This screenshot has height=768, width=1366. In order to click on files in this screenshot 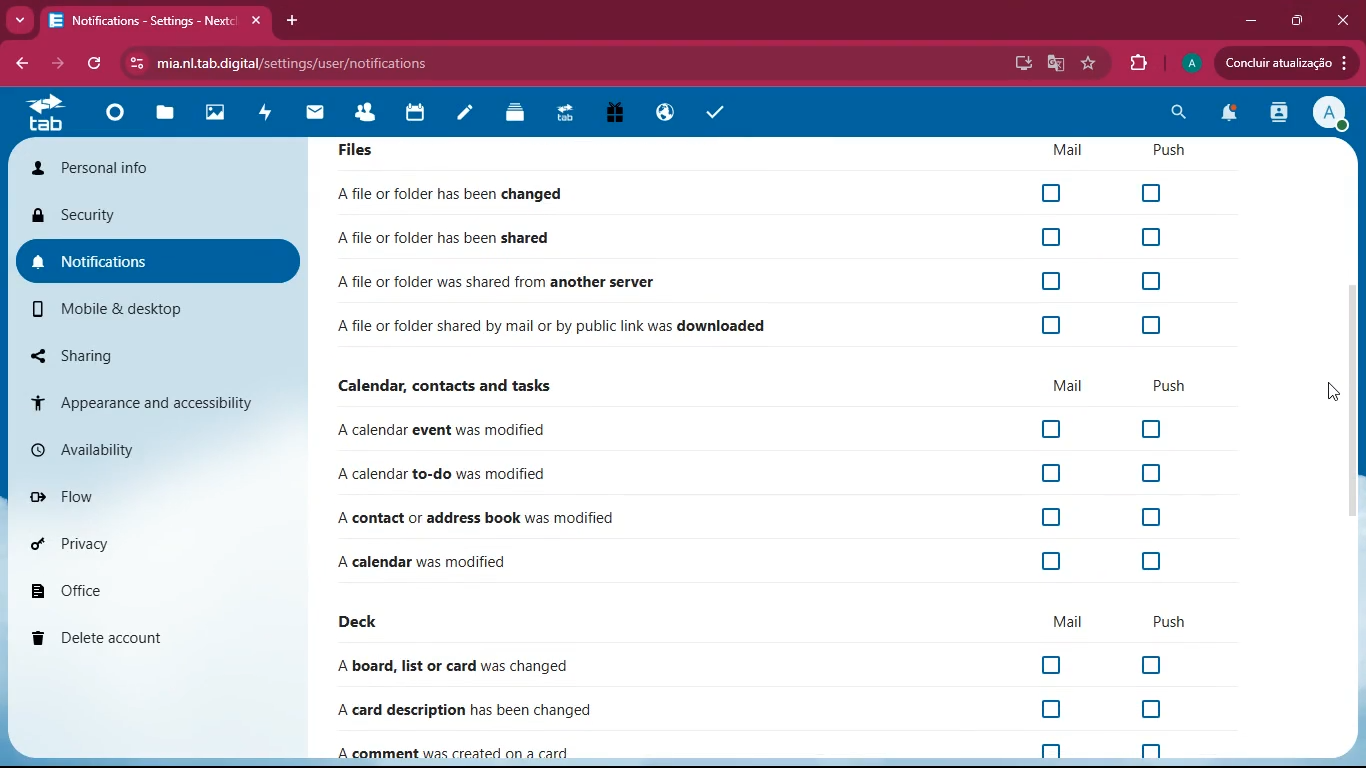, I will do `click(170, 114)`.